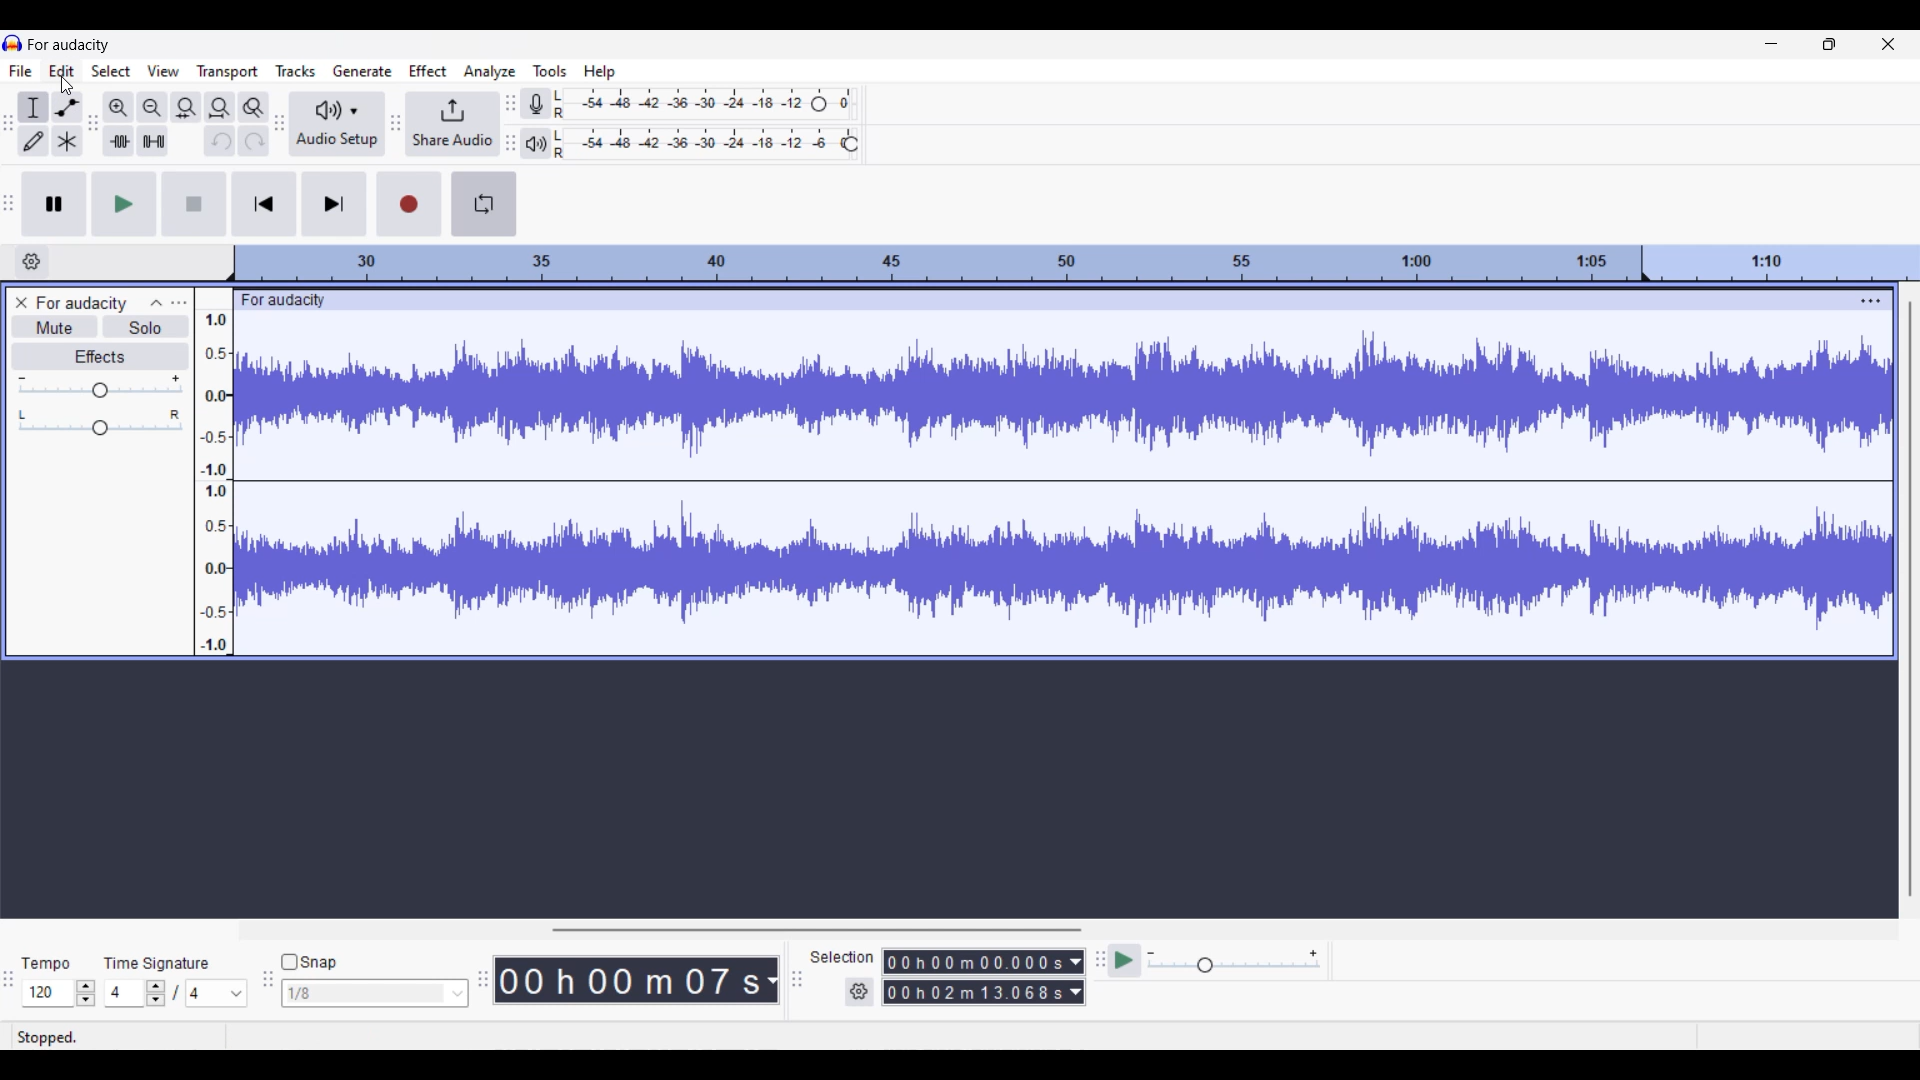  Describe the element at coordinates (309, 962) in the screenshot. I see `Snap toggle` at that location.